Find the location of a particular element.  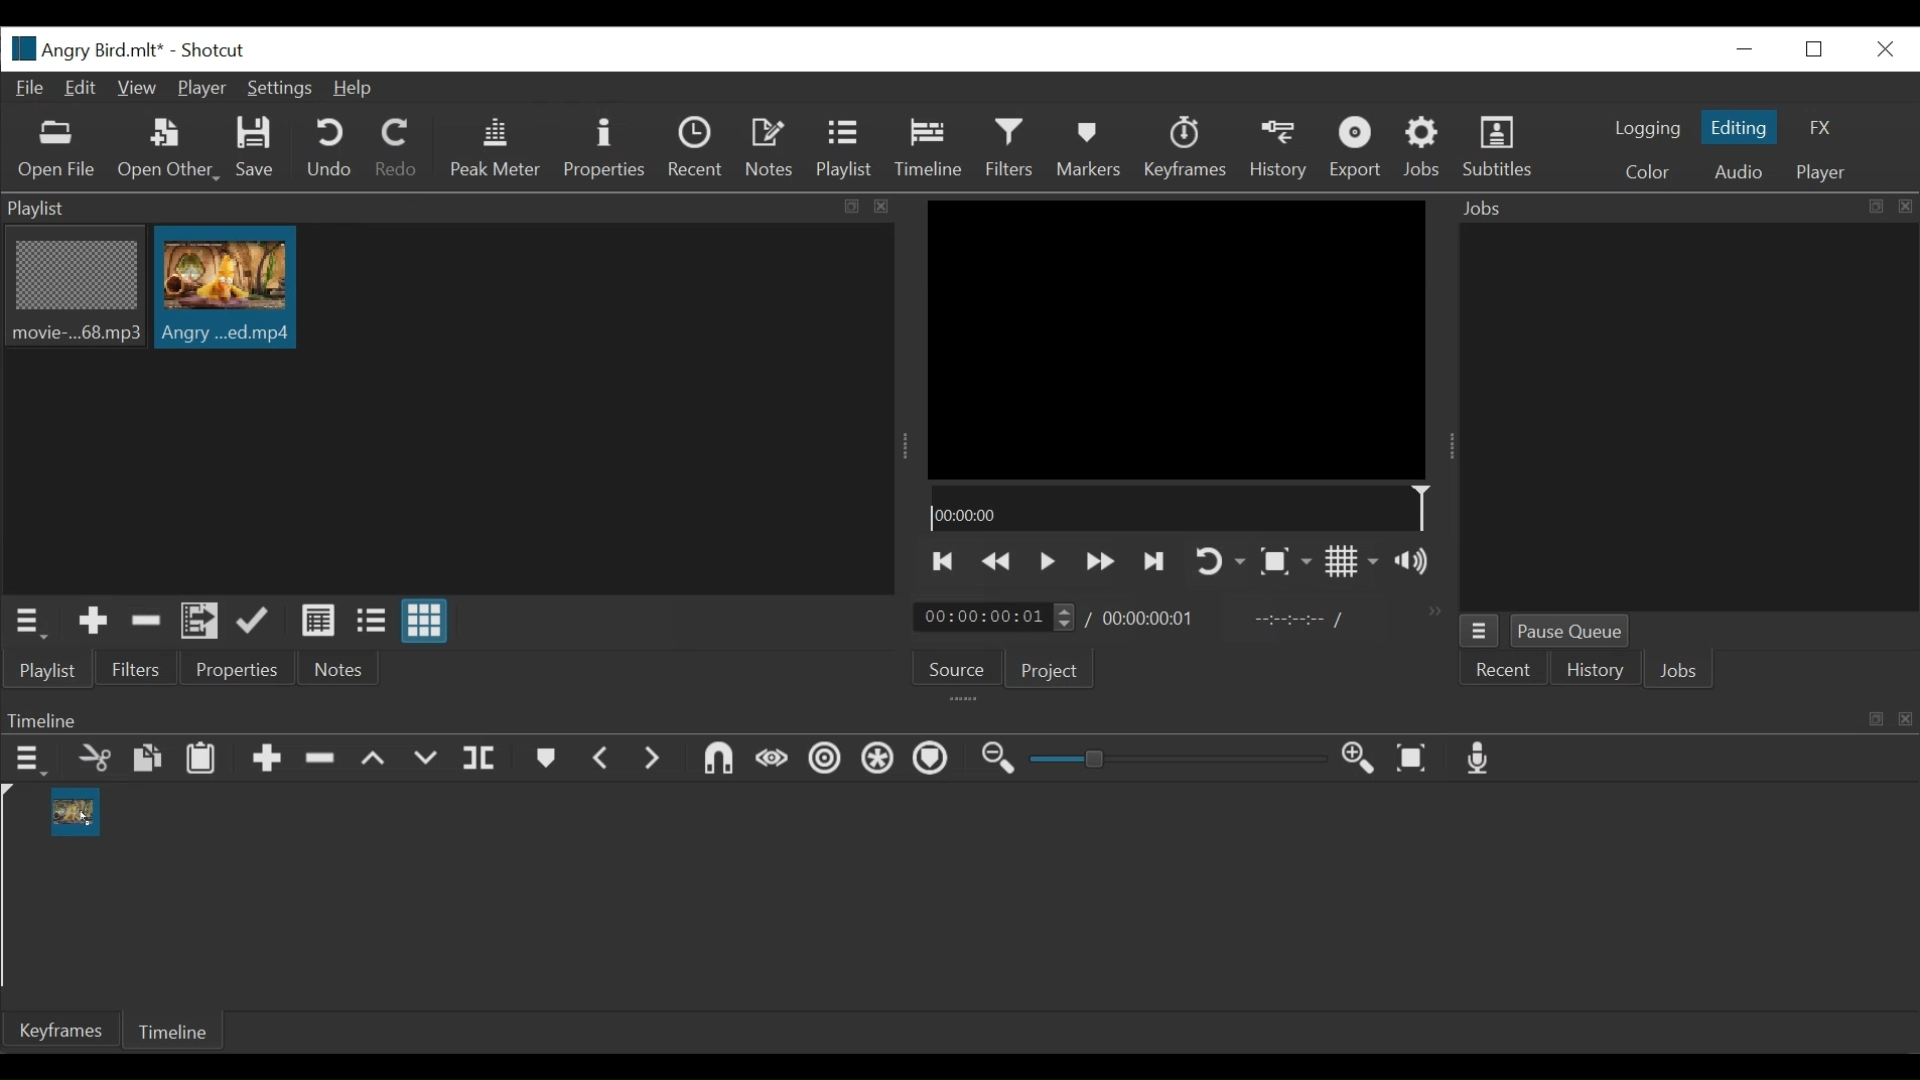

Keyframes is located at coordinates (1185, 149).